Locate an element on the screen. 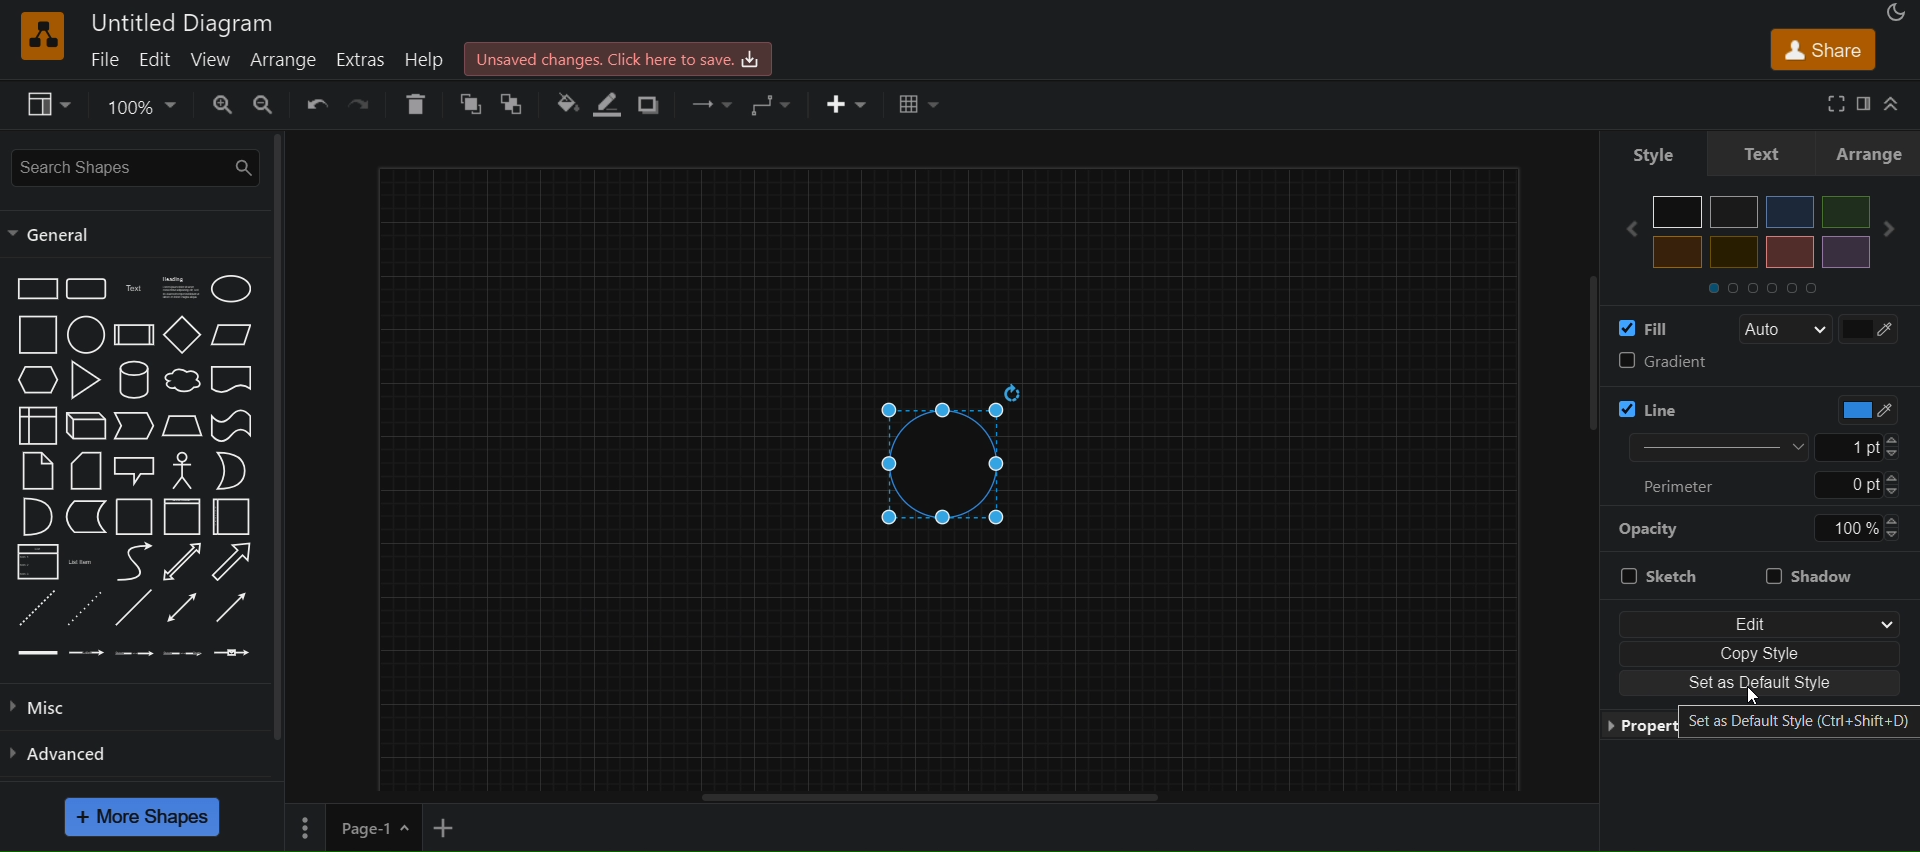  set as defaul is located at coordinates (1761, 683).